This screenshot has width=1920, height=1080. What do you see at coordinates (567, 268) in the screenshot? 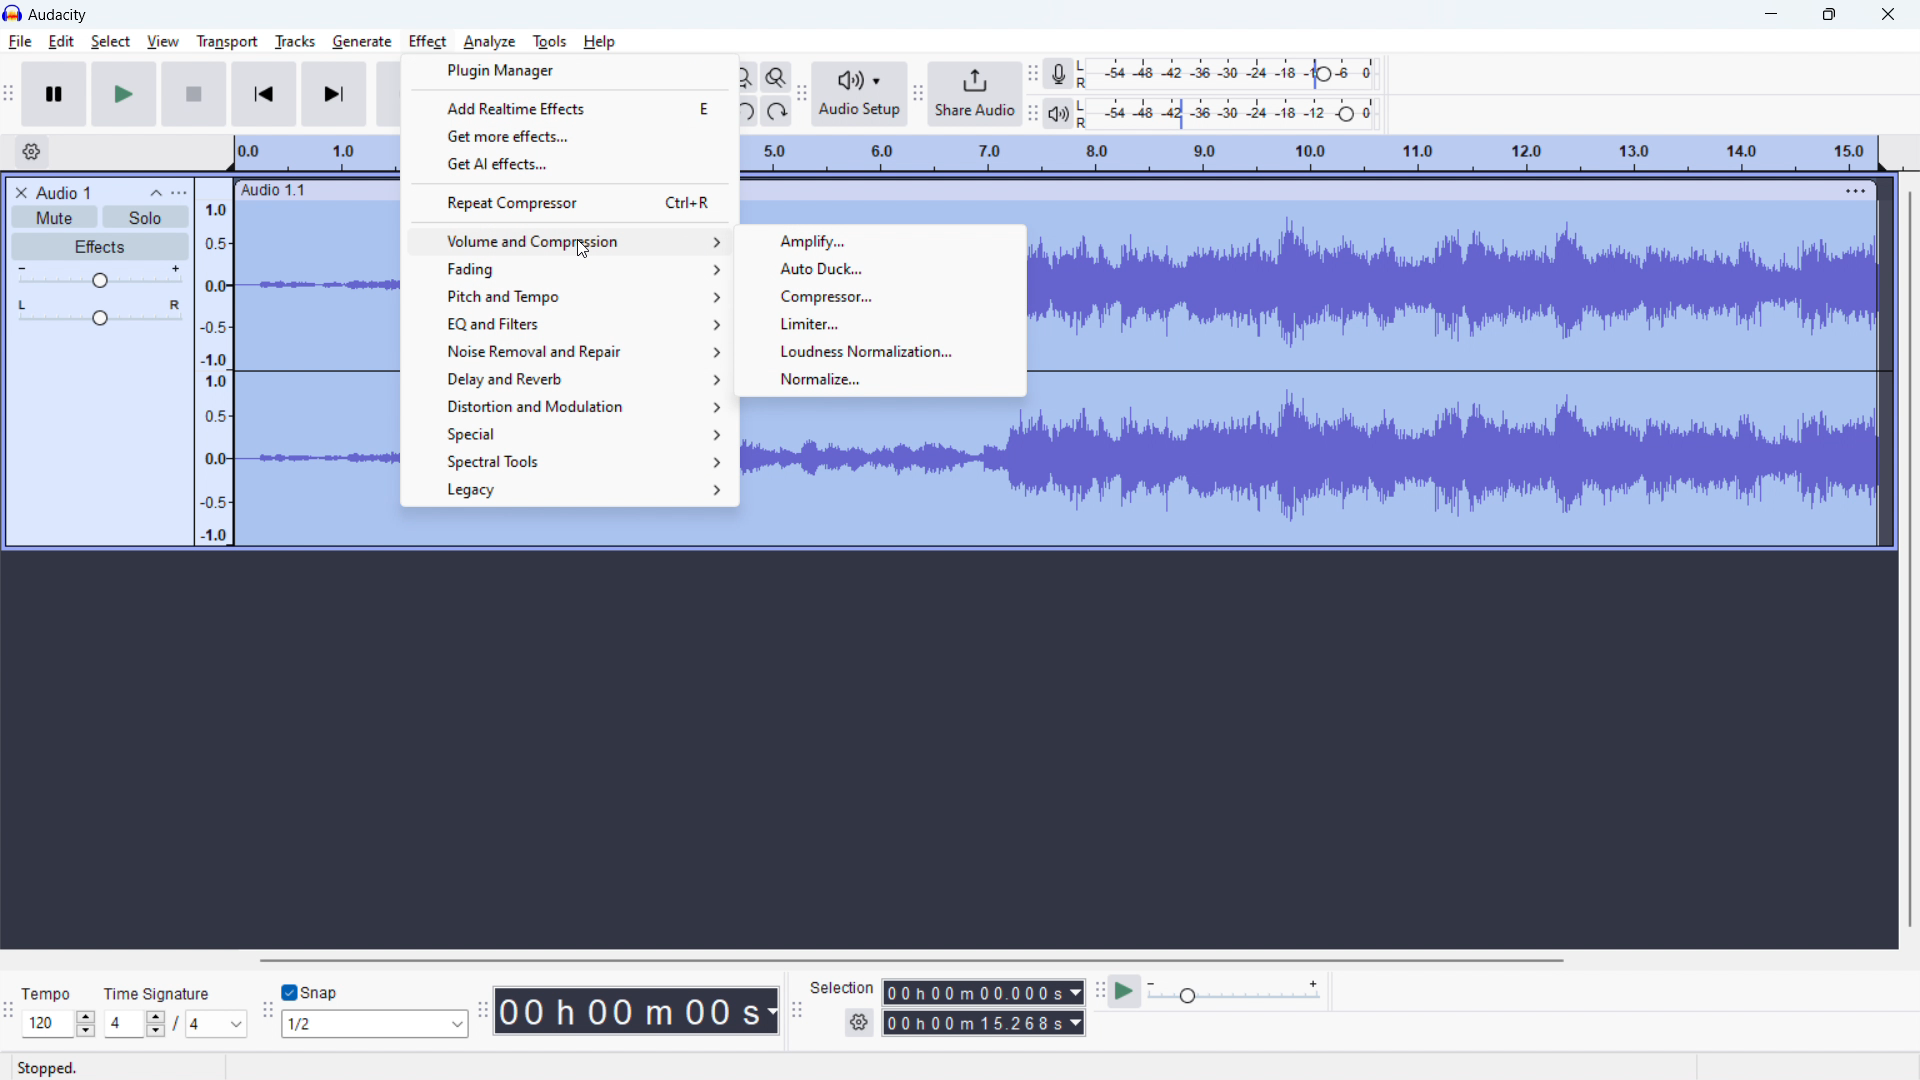
I see `fading` at bounding box center [567, 268].